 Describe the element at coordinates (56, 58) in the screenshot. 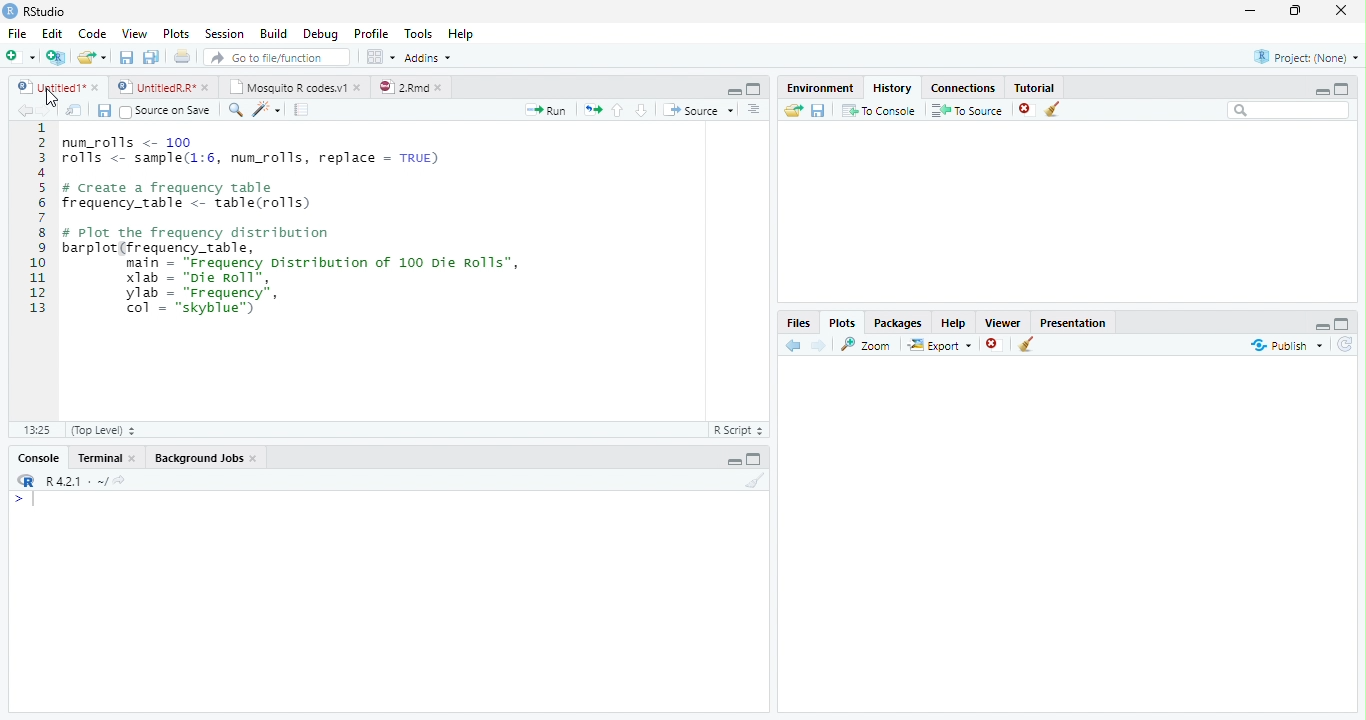

I see `Create Project` at that location.